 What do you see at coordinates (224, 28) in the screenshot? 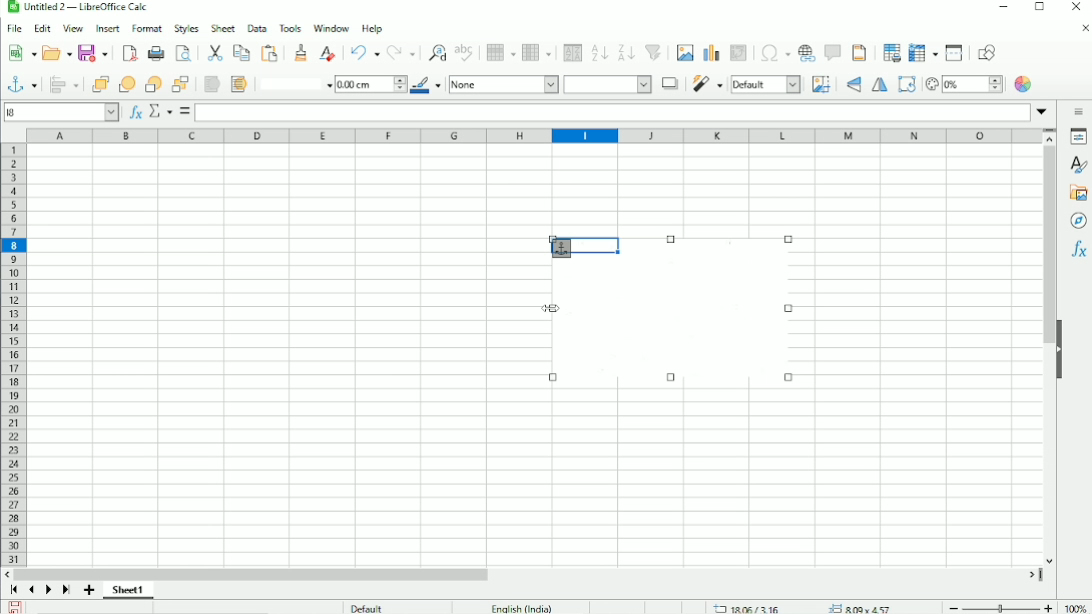
I see `Sheet` at bounding box center [224, 28].